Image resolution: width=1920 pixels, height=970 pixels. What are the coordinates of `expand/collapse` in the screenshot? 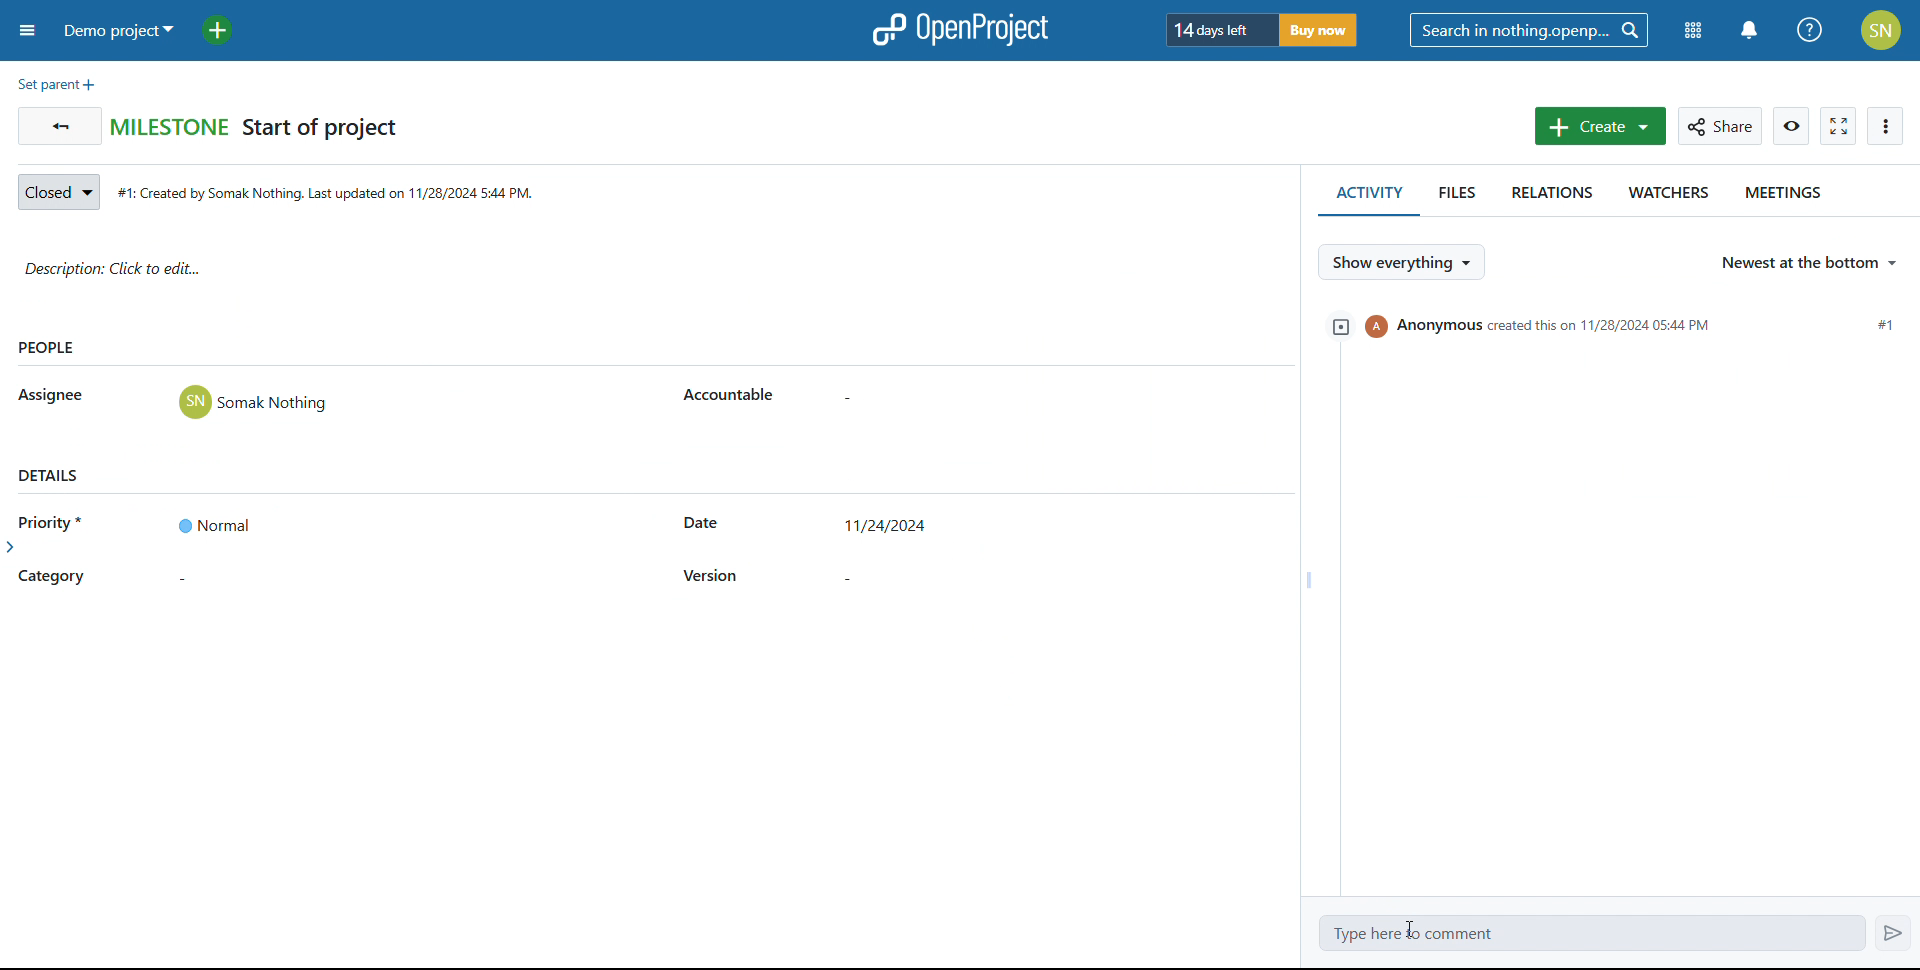 It's located at (1337, 326).